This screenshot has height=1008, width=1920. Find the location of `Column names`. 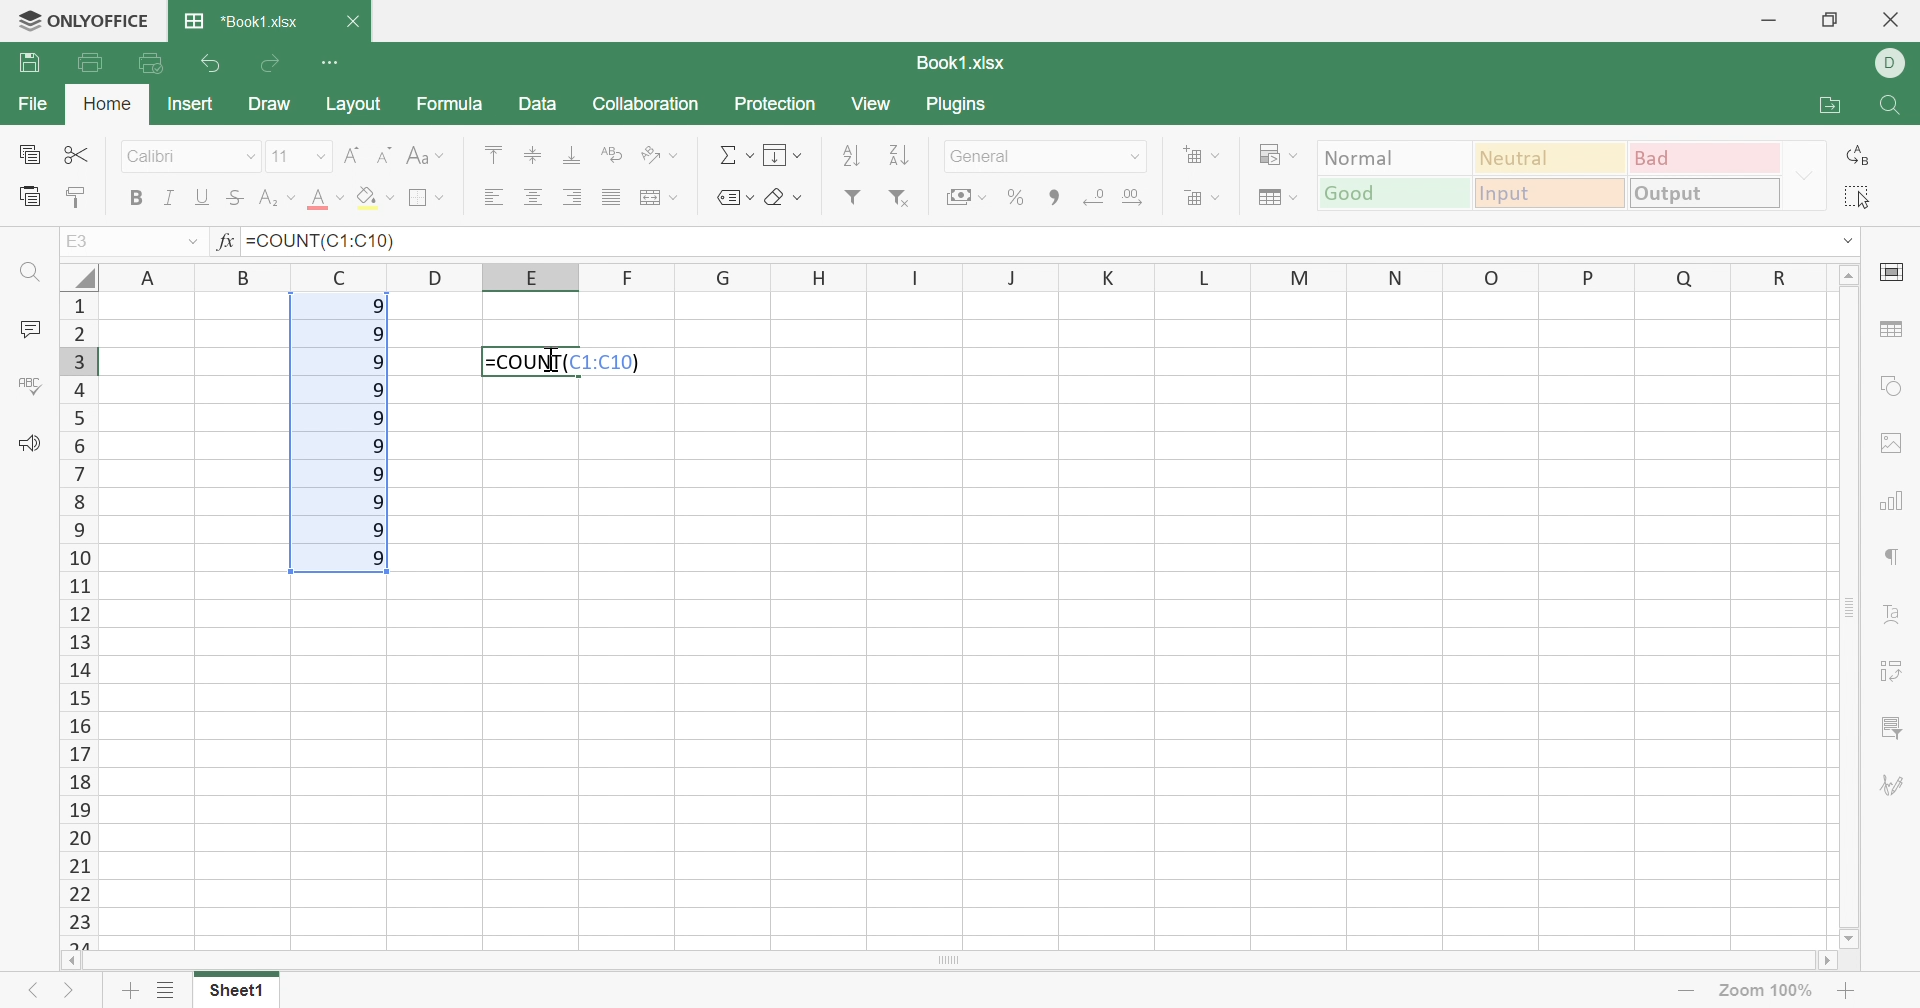

Column names is located at coordinates (929, 276).